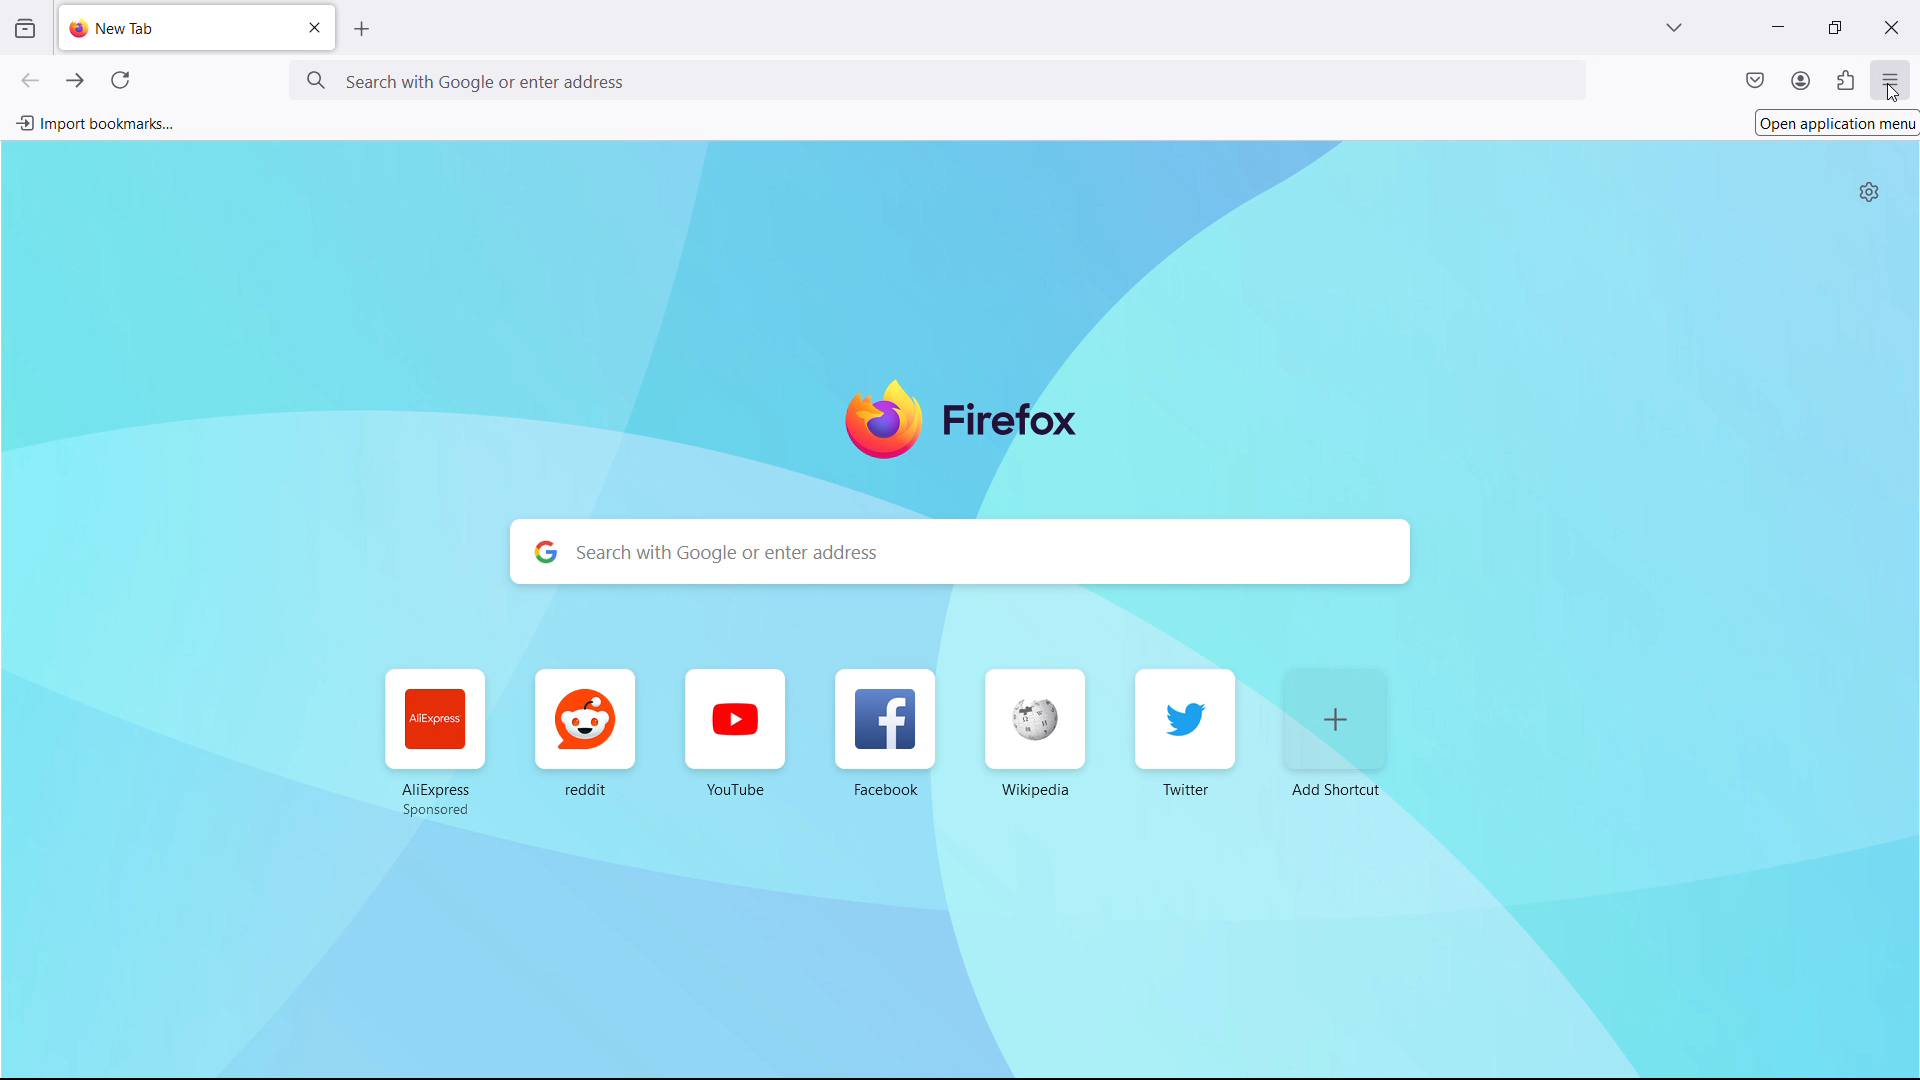 The width and height of the screenshot is (1920, 1080). I want to click on view recent browsing across windows and devices, so click(24, 29).